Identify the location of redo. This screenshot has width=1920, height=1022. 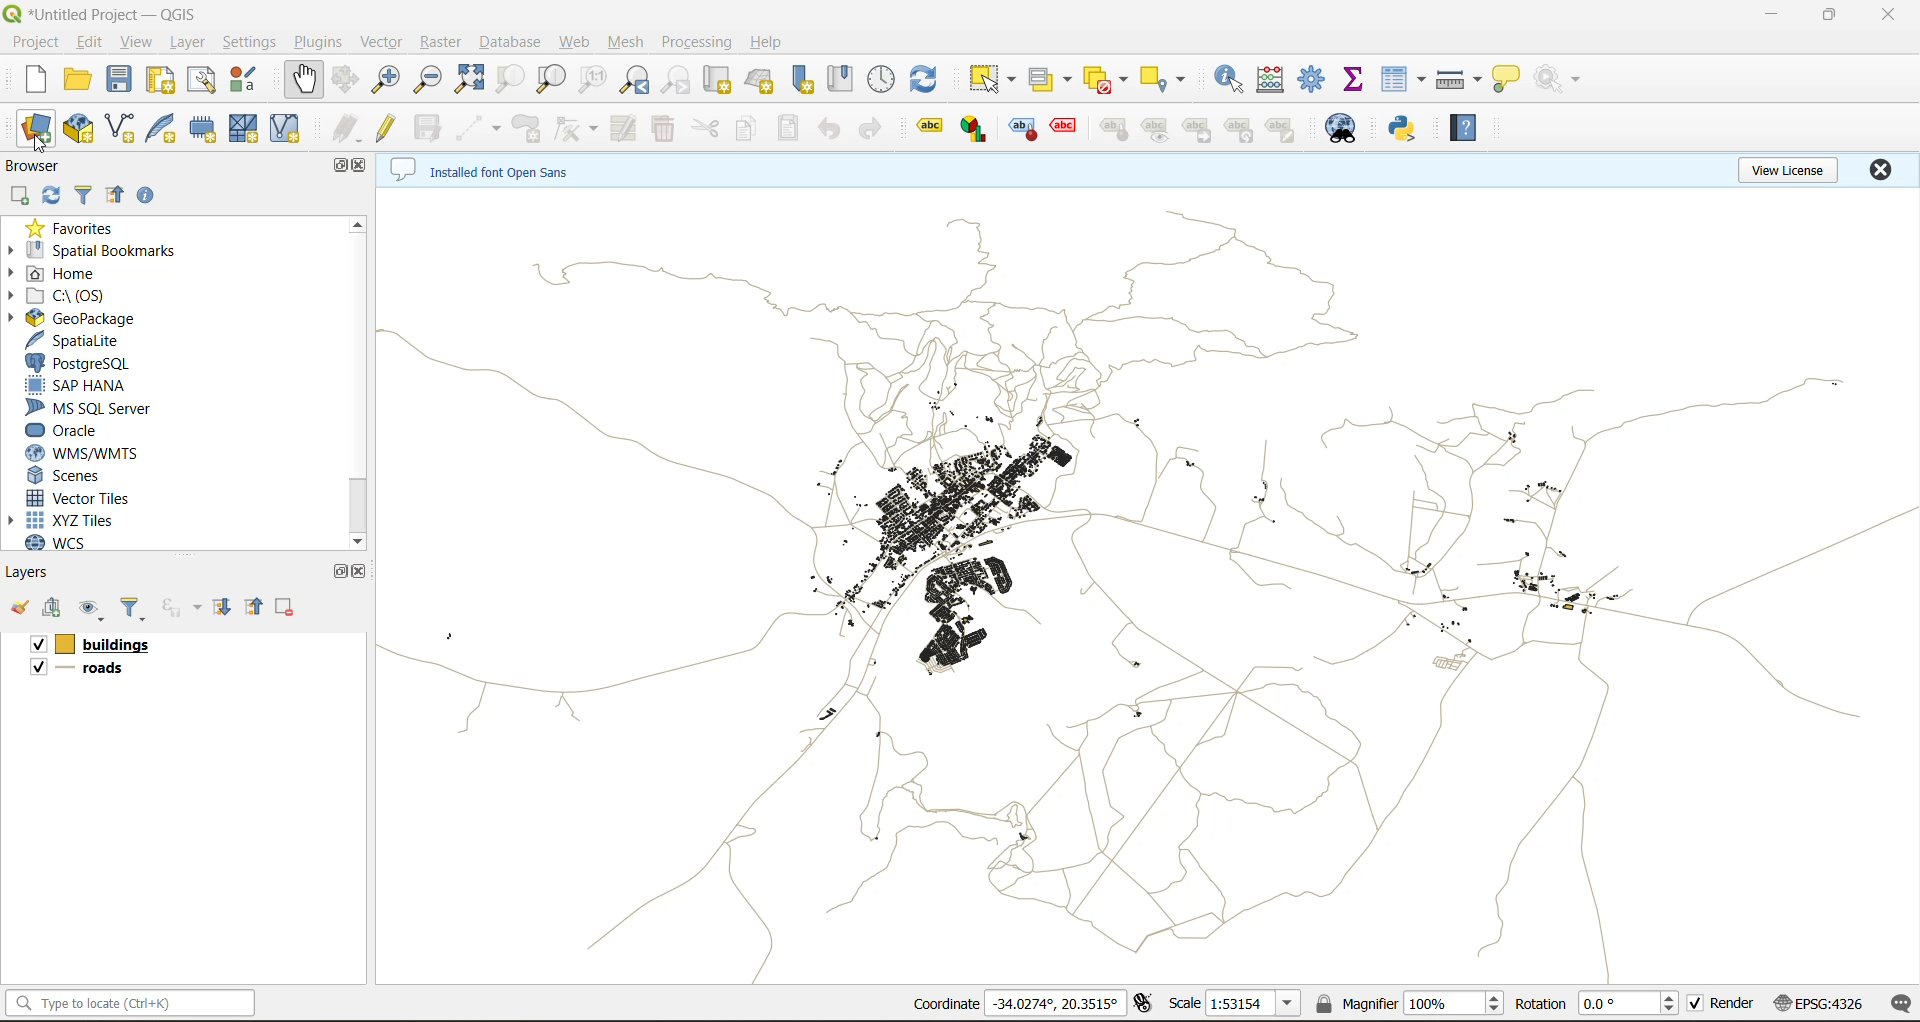
(875, 132).